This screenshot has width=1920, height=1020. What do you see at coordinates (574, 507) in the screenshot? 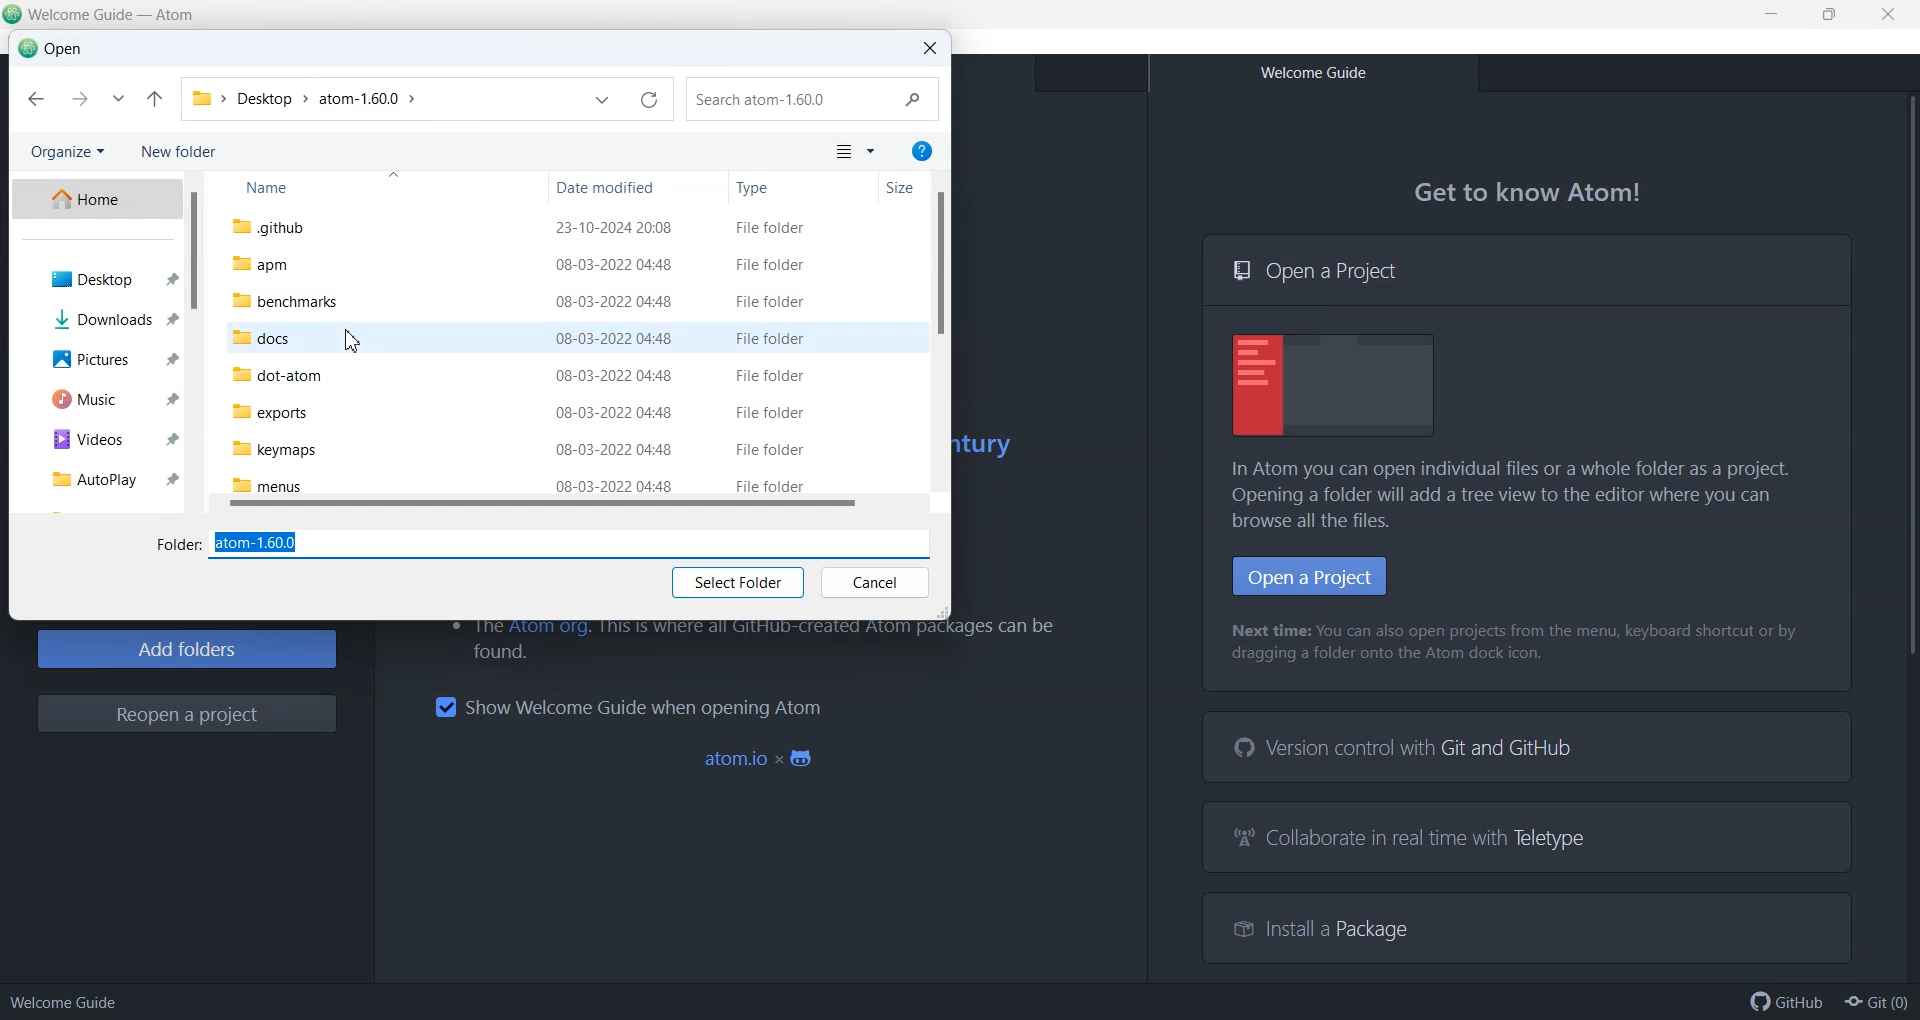
I see `Horizontal Scroll bar` at bounding box center [574, 507].